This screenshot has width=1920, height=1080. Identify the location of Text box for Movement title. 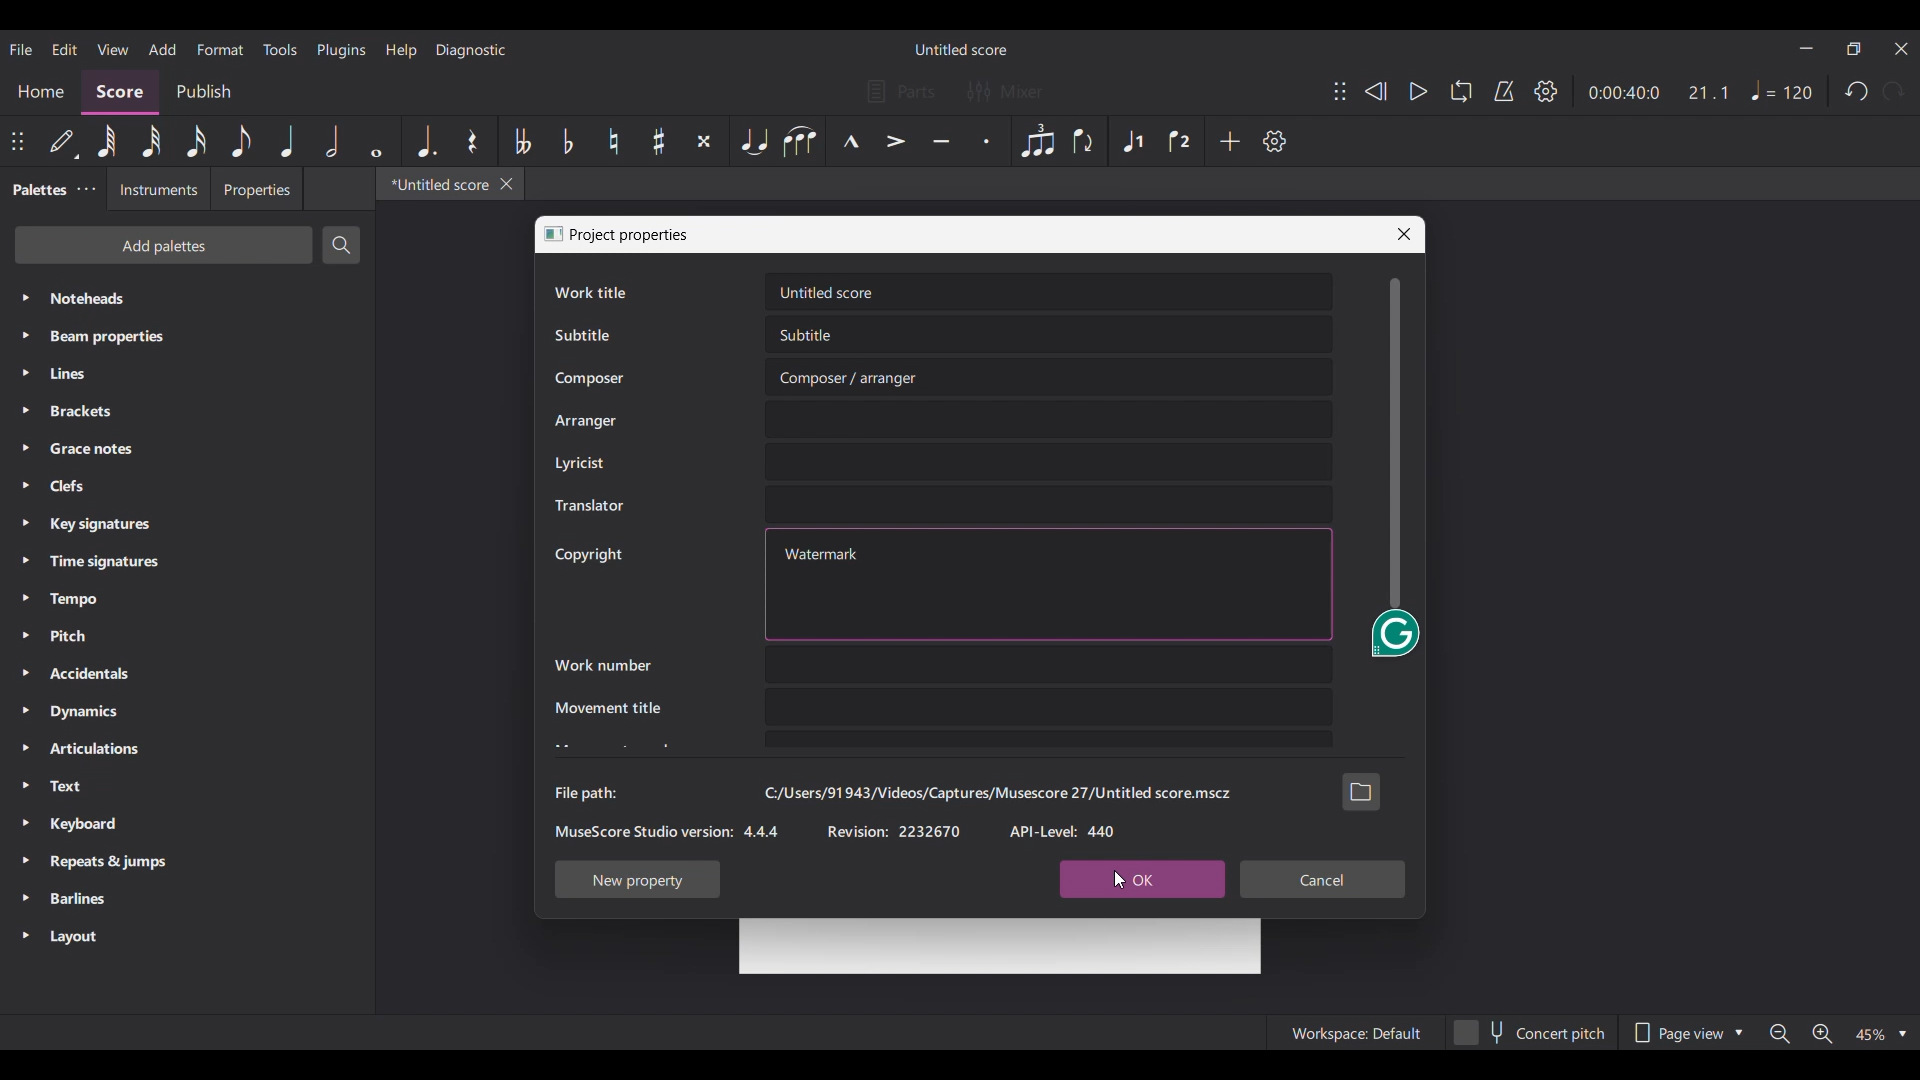
(1049, 707).